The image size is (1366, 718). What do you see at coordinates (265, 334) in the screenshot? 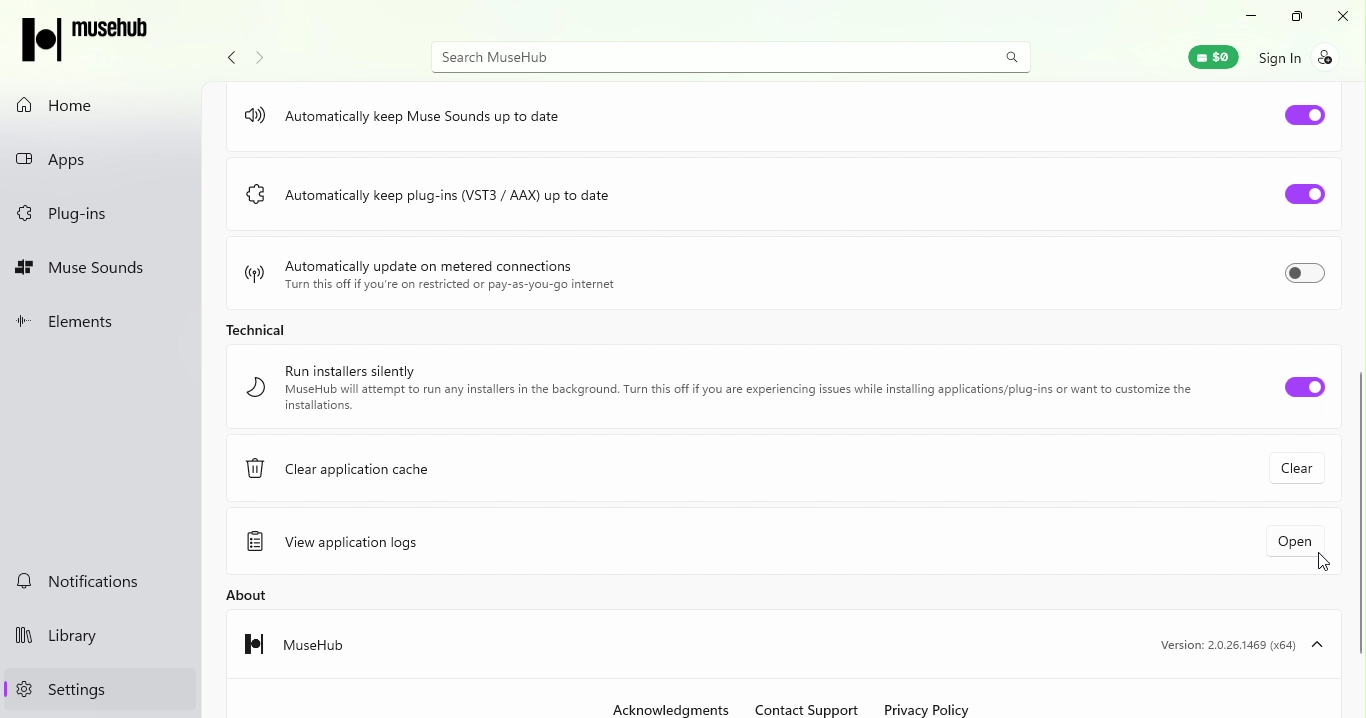
I see `Technical` at bounding box center [265, 334].